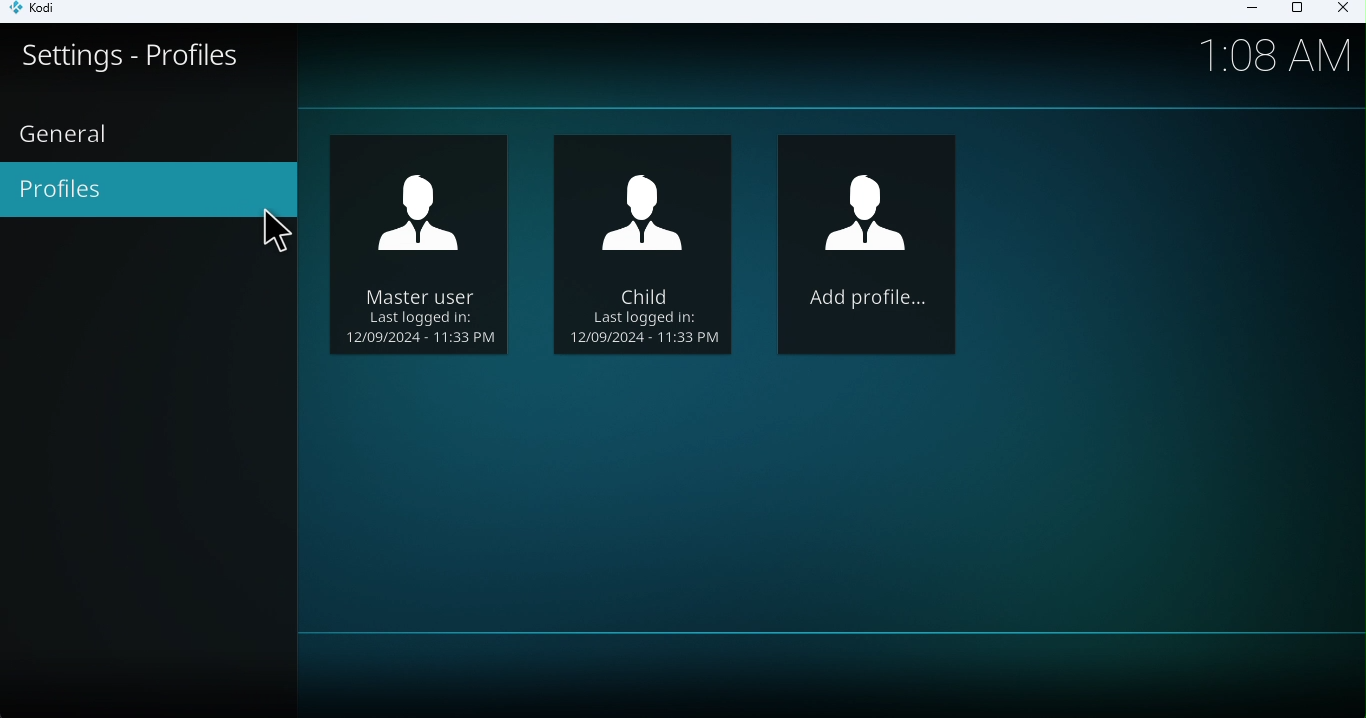 This screenshot has height=718, width=1366. Describe the element at coordinates (647, 243) in the screenshot. I see `Child` at that location.